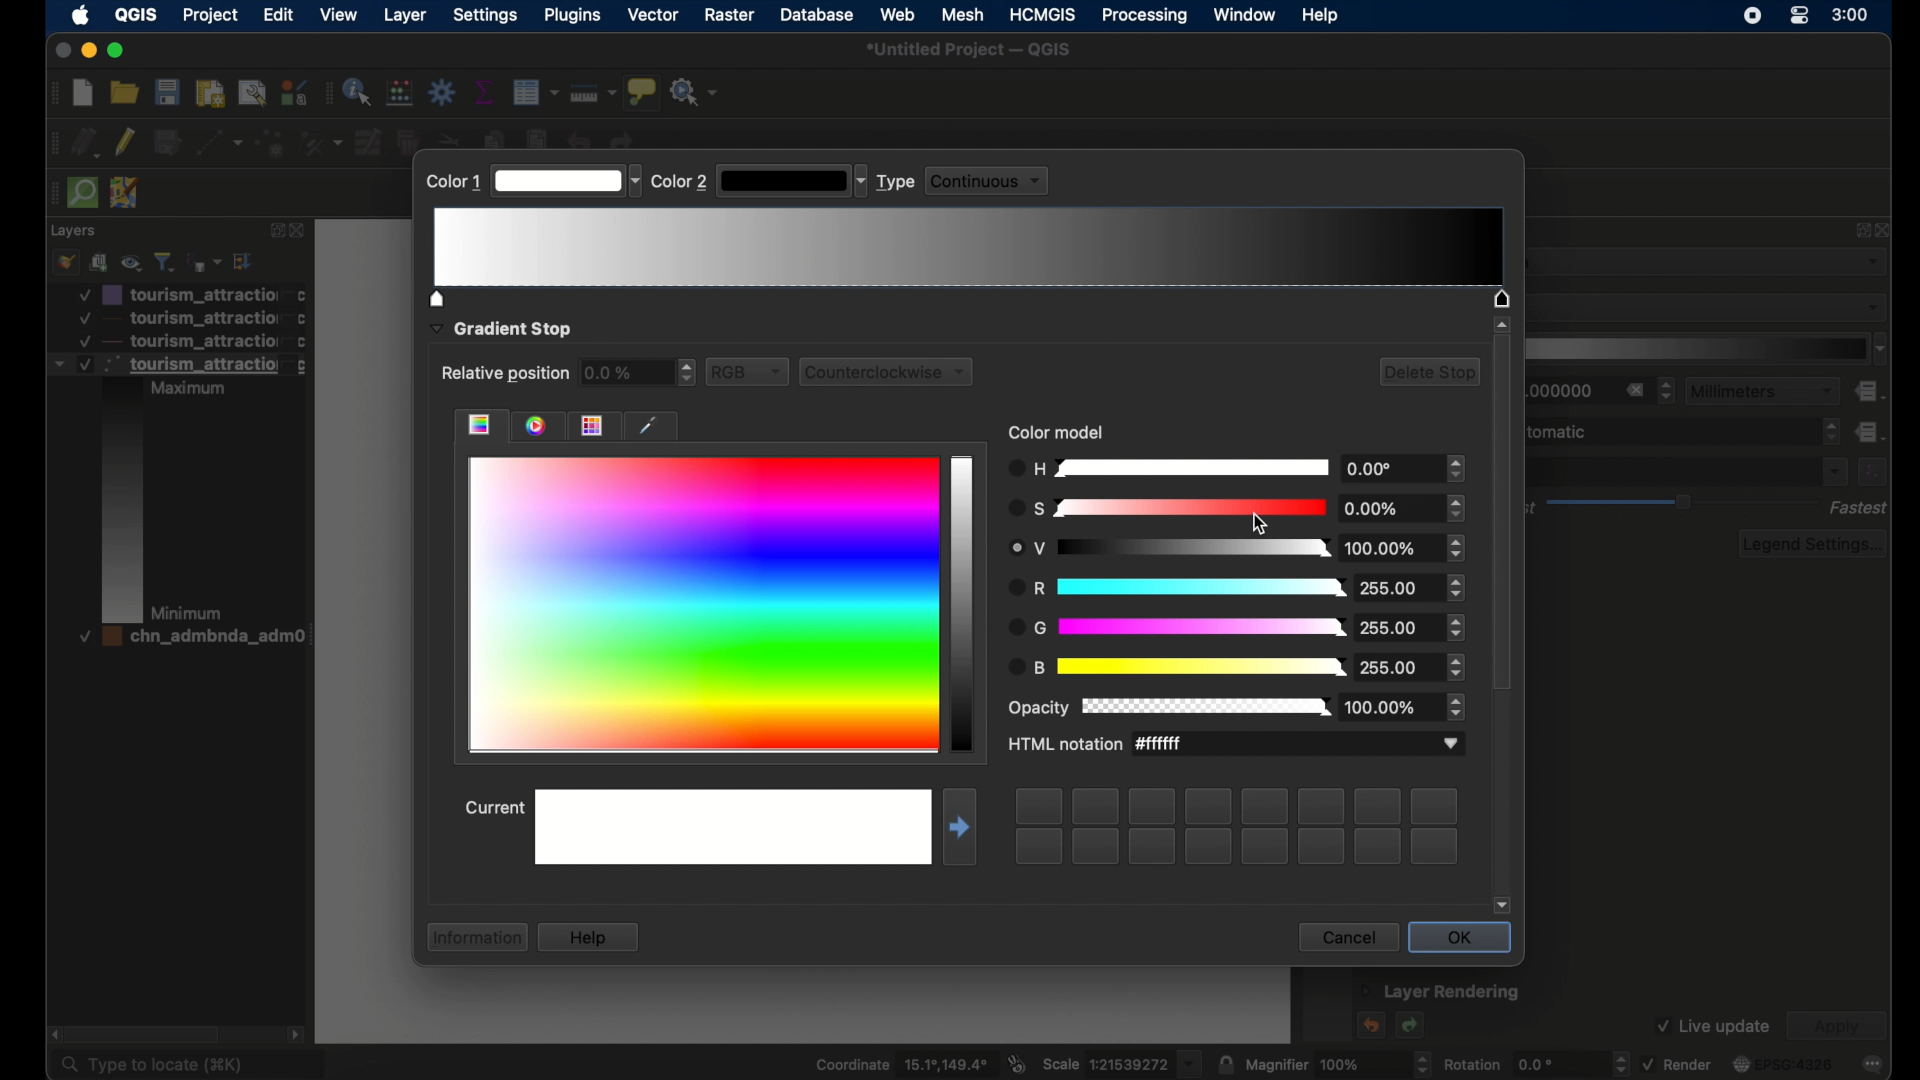 The image size is (1920, 1080). What do you see at coordinates (1503, 906) in the screenshot?
I see `scroll down arrow` at bounding box center [1503, 906].